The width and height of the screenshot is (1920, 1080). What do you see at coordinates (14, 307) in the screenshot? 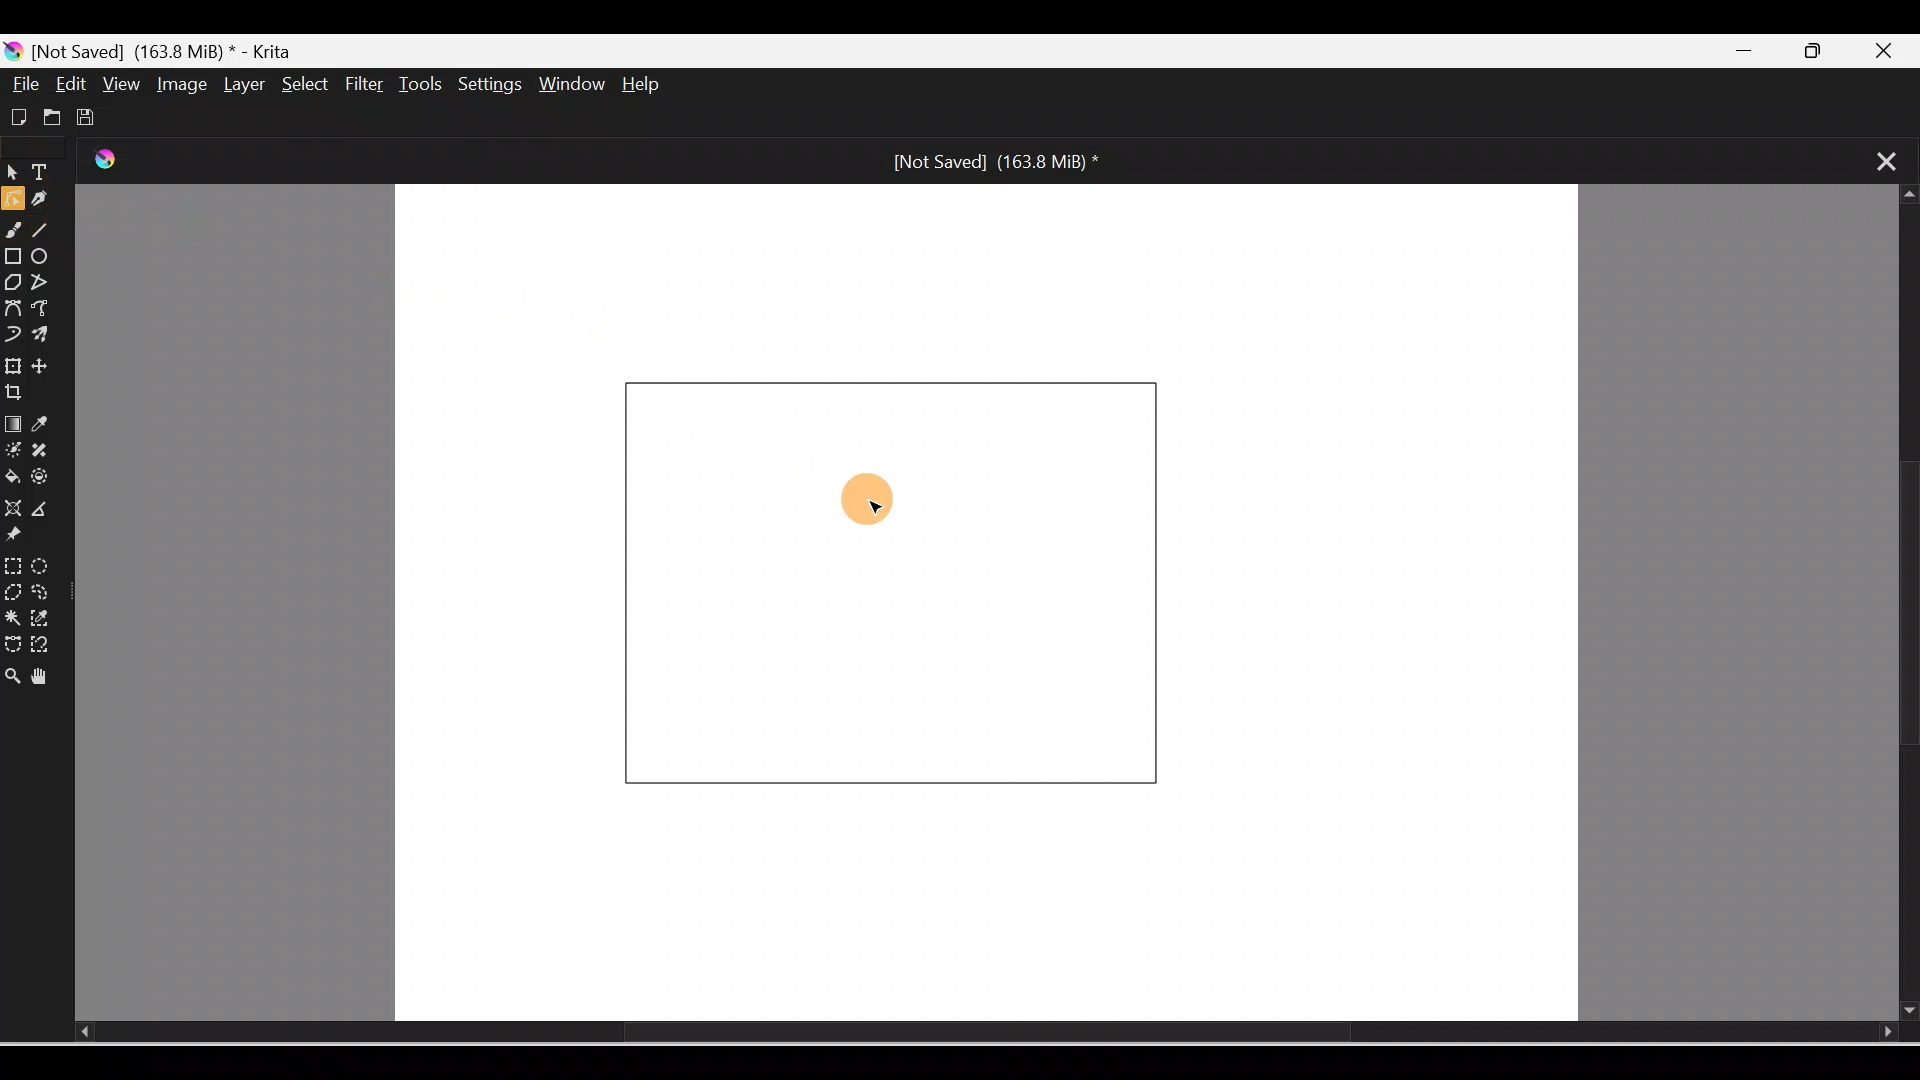
I see `Bezier curve tool` at bounding box center [14, 307].